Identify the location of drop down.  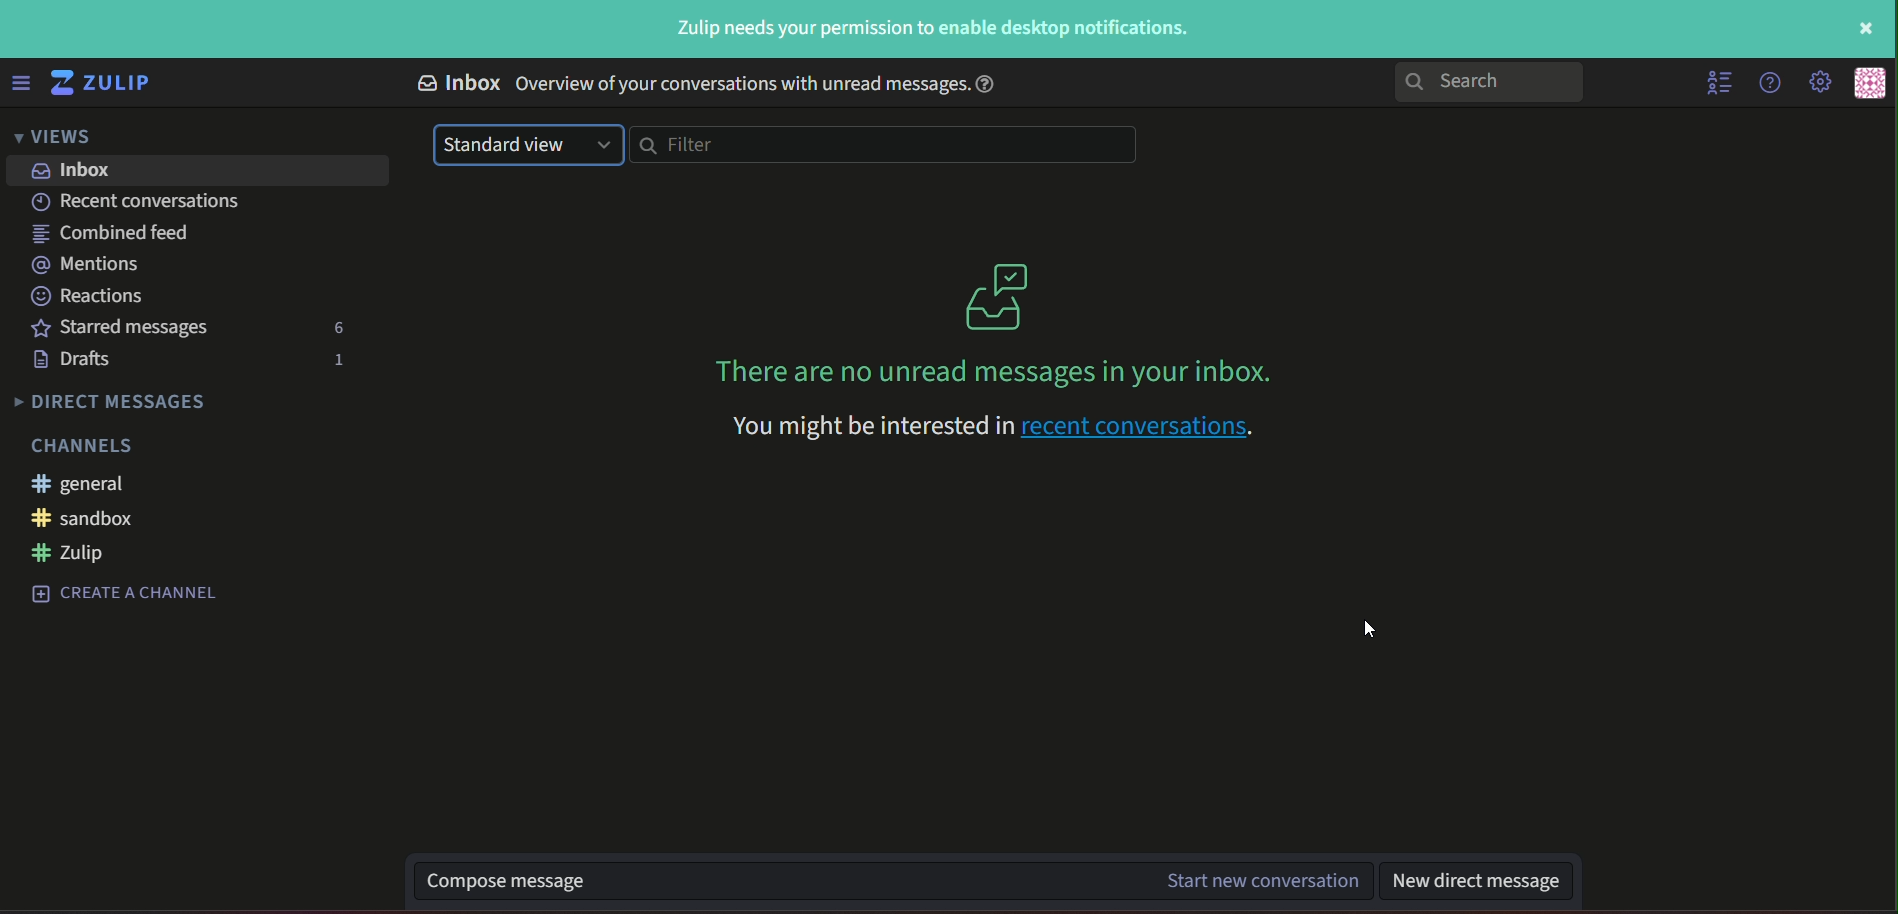
(531, 144).